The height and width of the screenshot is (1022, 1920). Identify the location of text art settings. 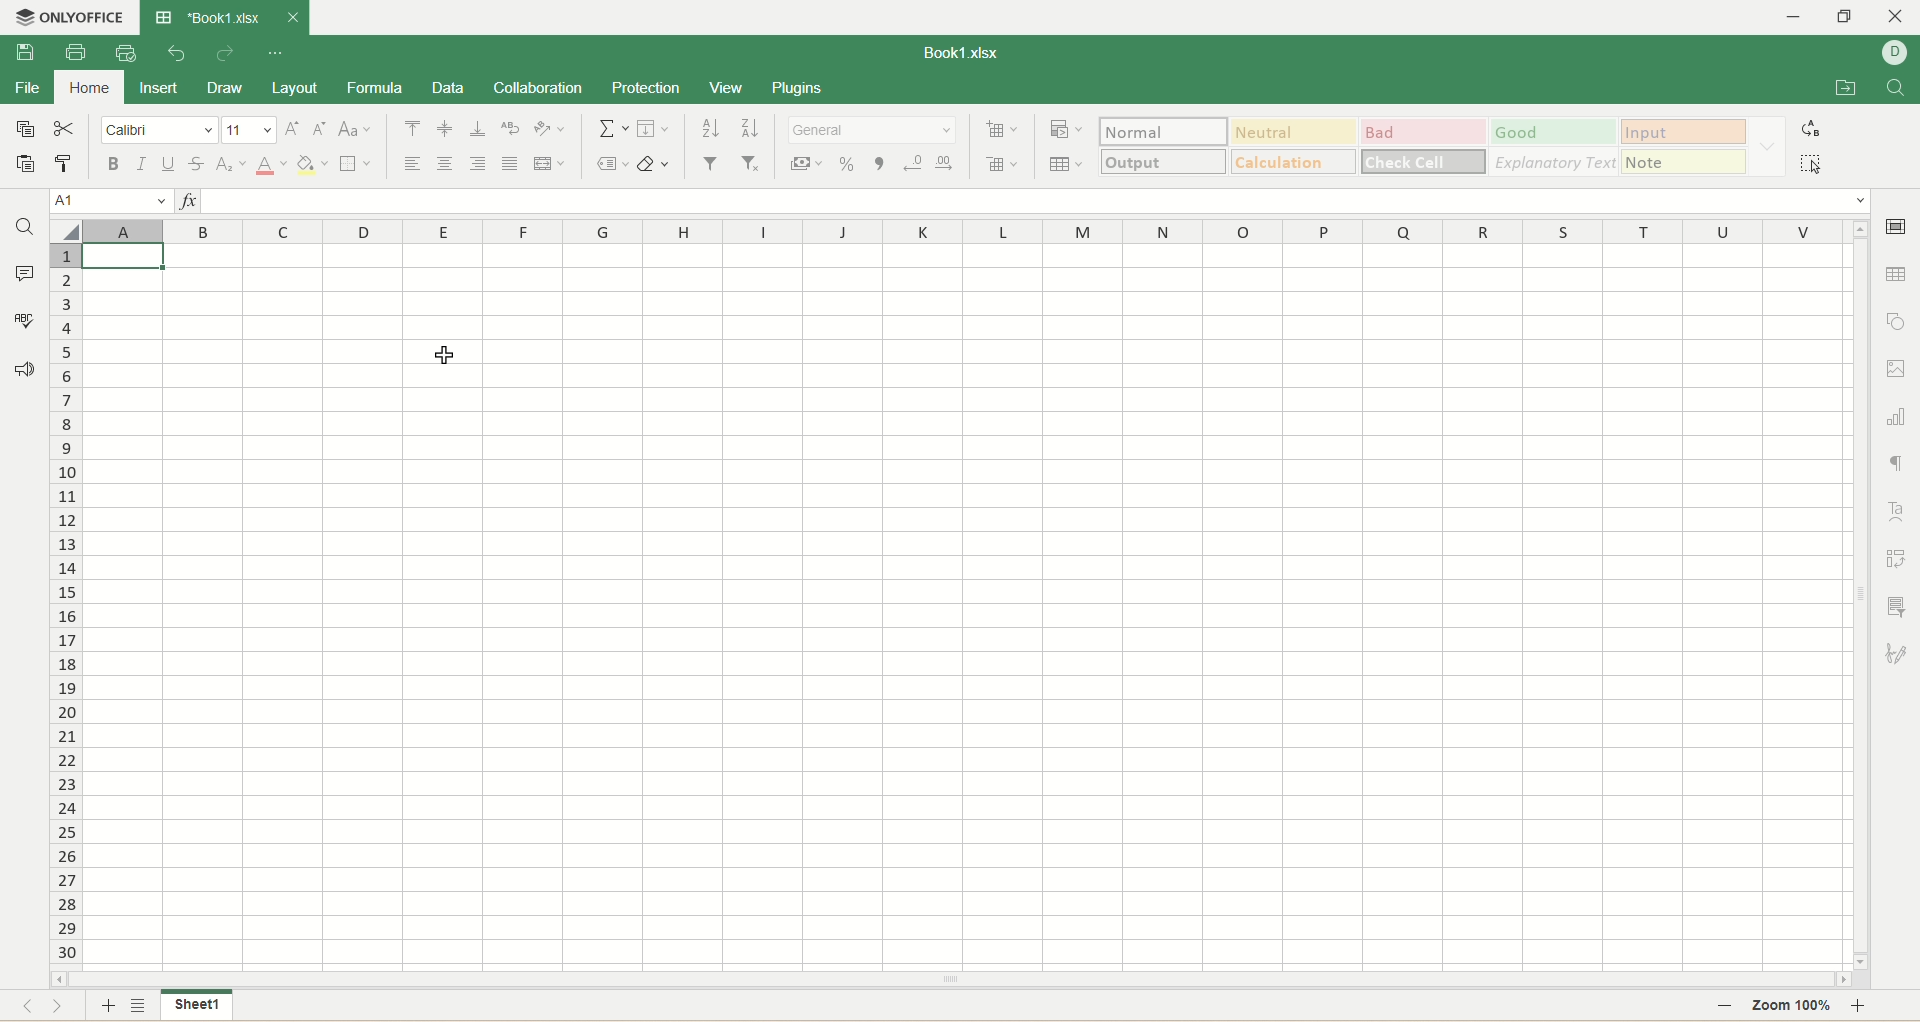
(1897, 512).